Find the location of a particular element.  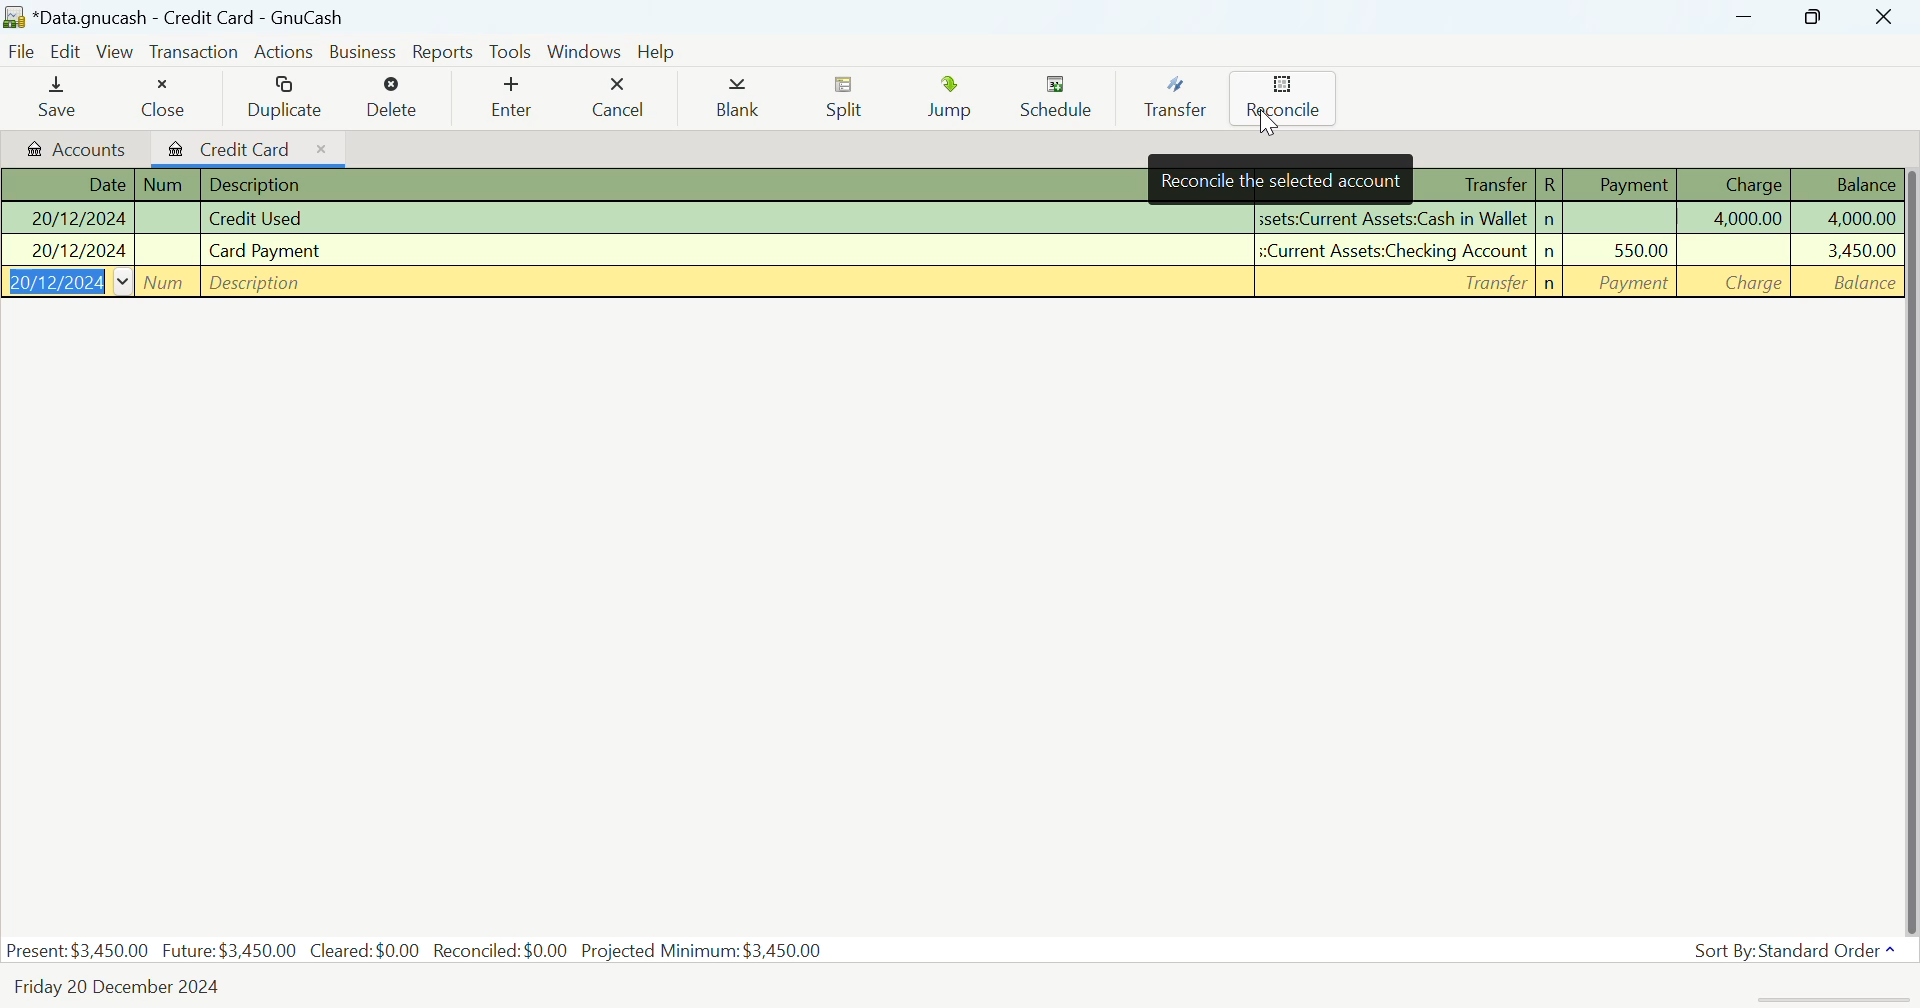

*Data.gnucash - Credit Card - GnuCash is located at coordinates (180, 17).